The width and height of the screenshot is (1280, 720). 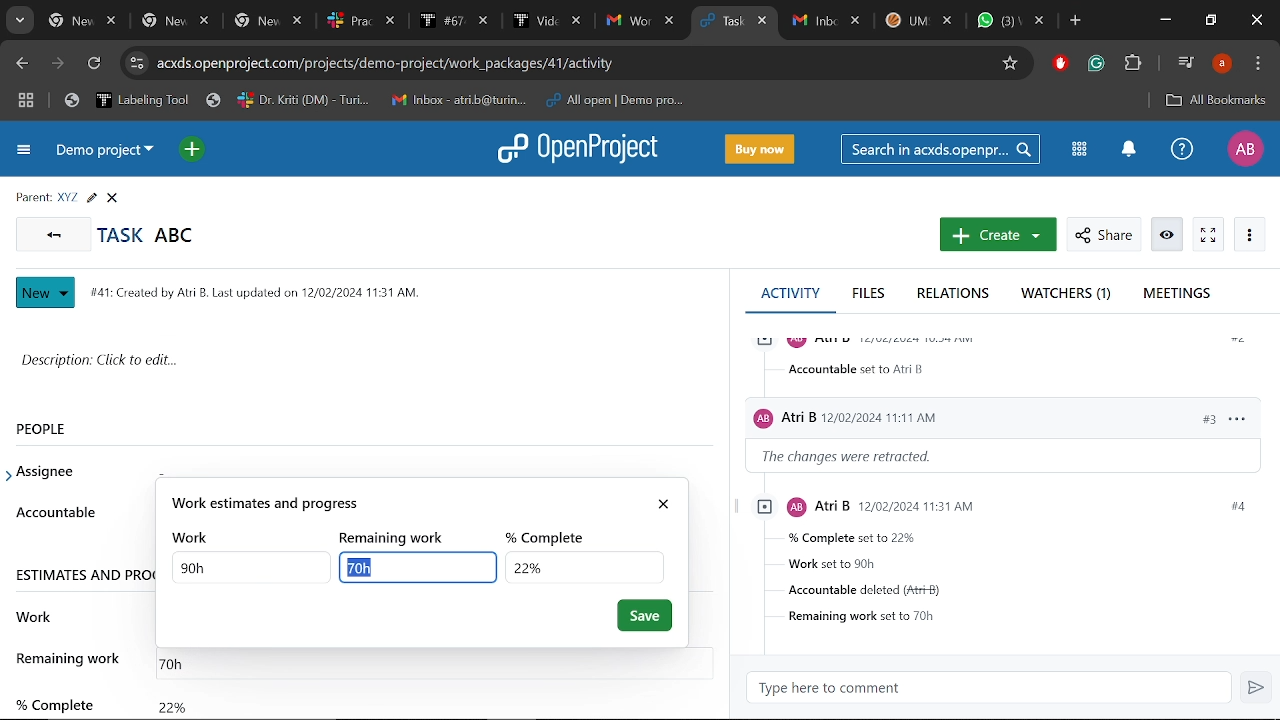 What do you see at coordinates (1126, 150) in the screenshot?
I see `Notification center` at bounding box center [1126, 150].